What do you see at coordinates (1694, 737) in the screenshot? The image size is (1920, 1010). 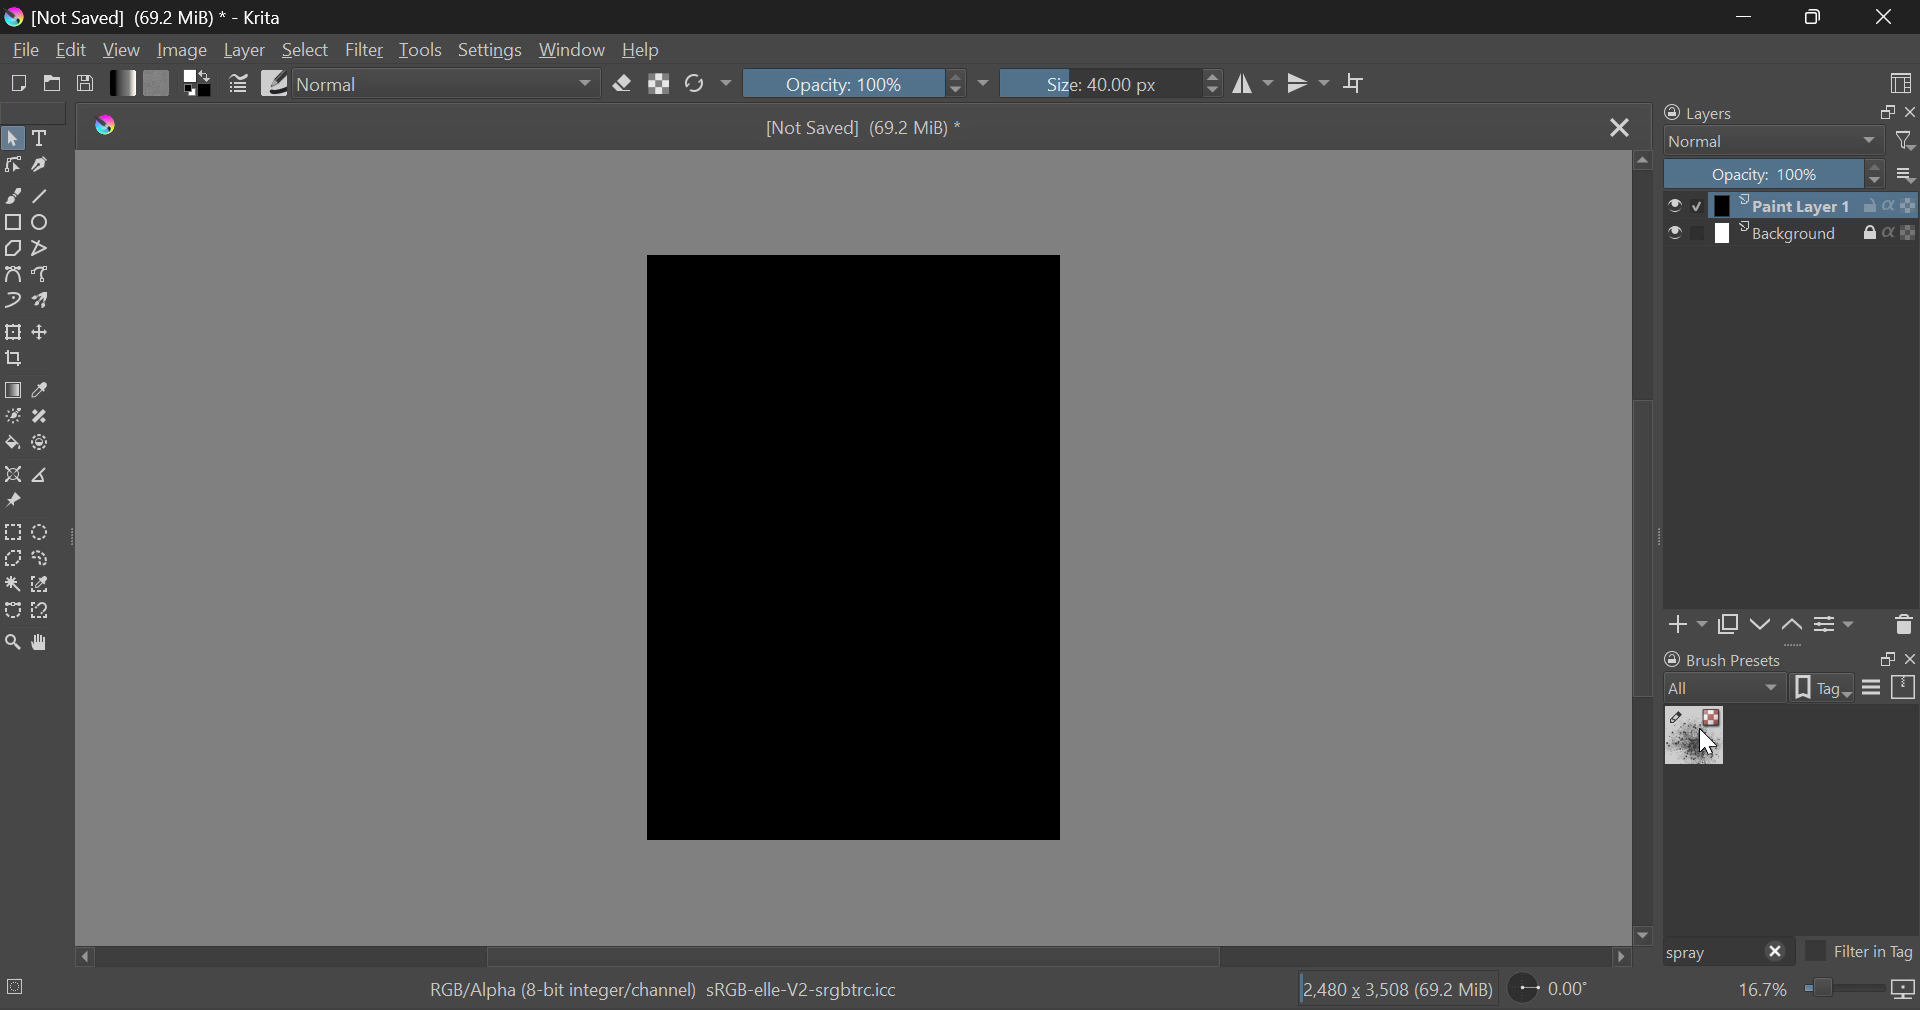 I see `Spray Brush Preset` at bounding box center [1694, 737].